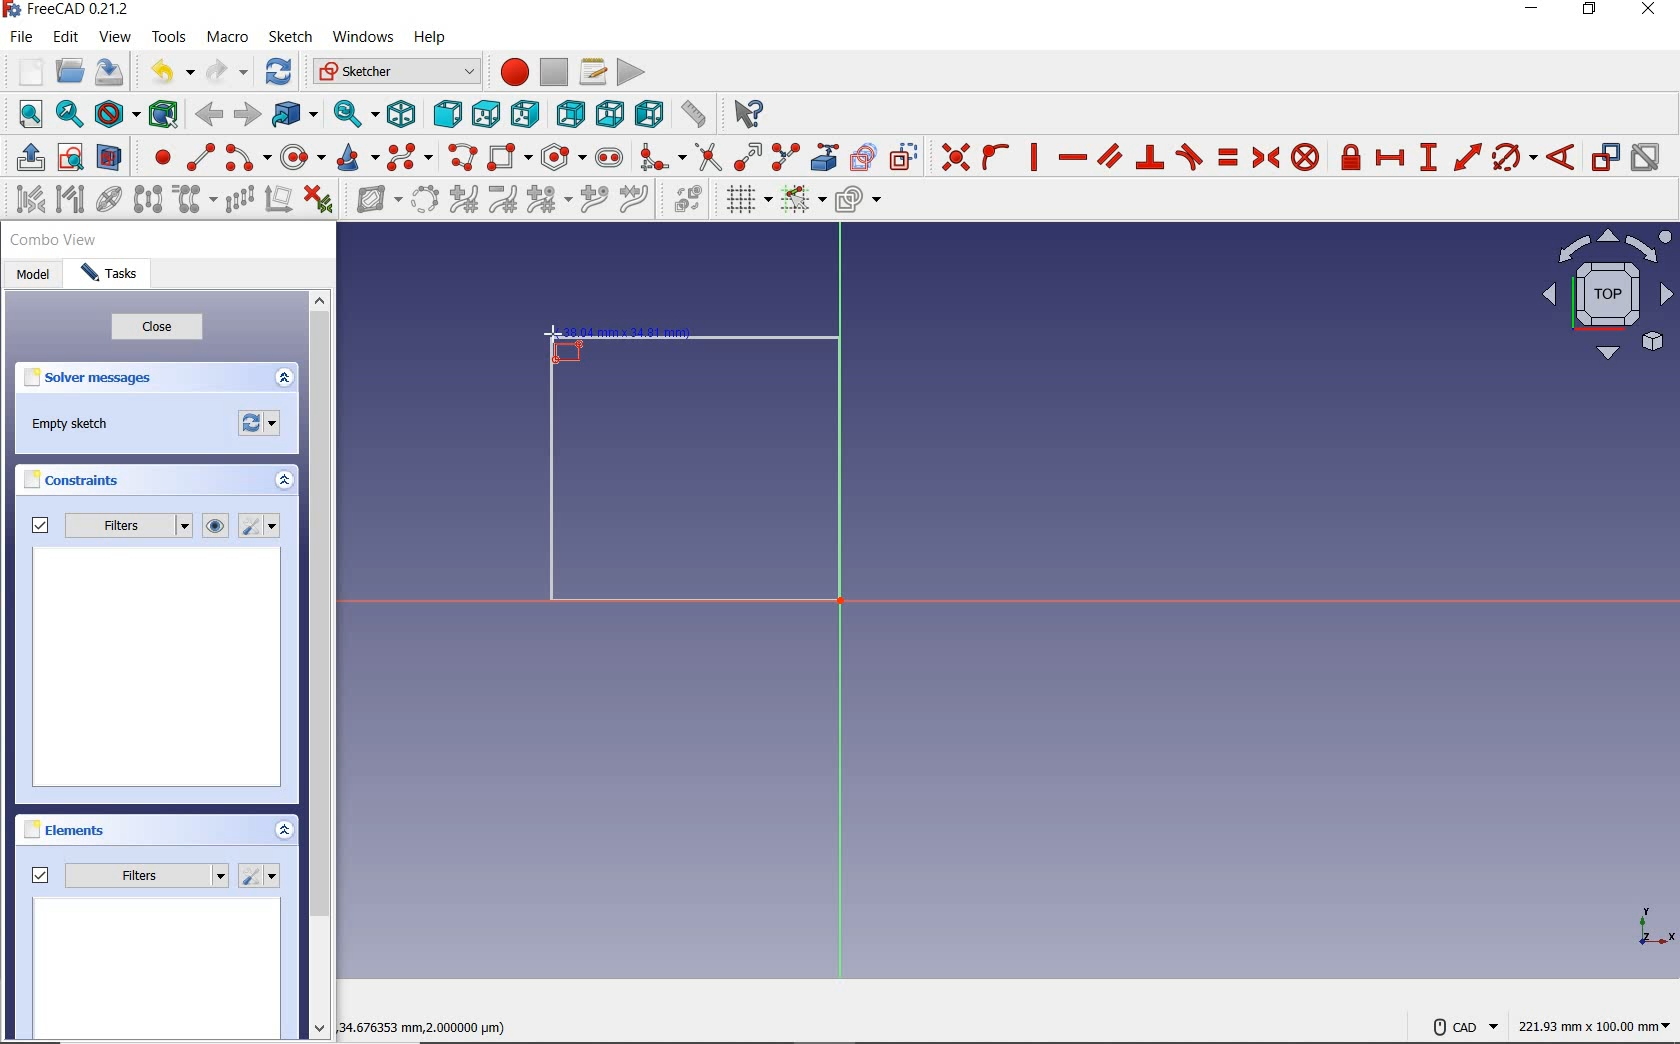 Image resolution: width=1680 pixels, height=1044 pixels. What do you see at coordinates (149, 201) in the screenshot?
I see `symmetry` at bounding box center [149, 201].